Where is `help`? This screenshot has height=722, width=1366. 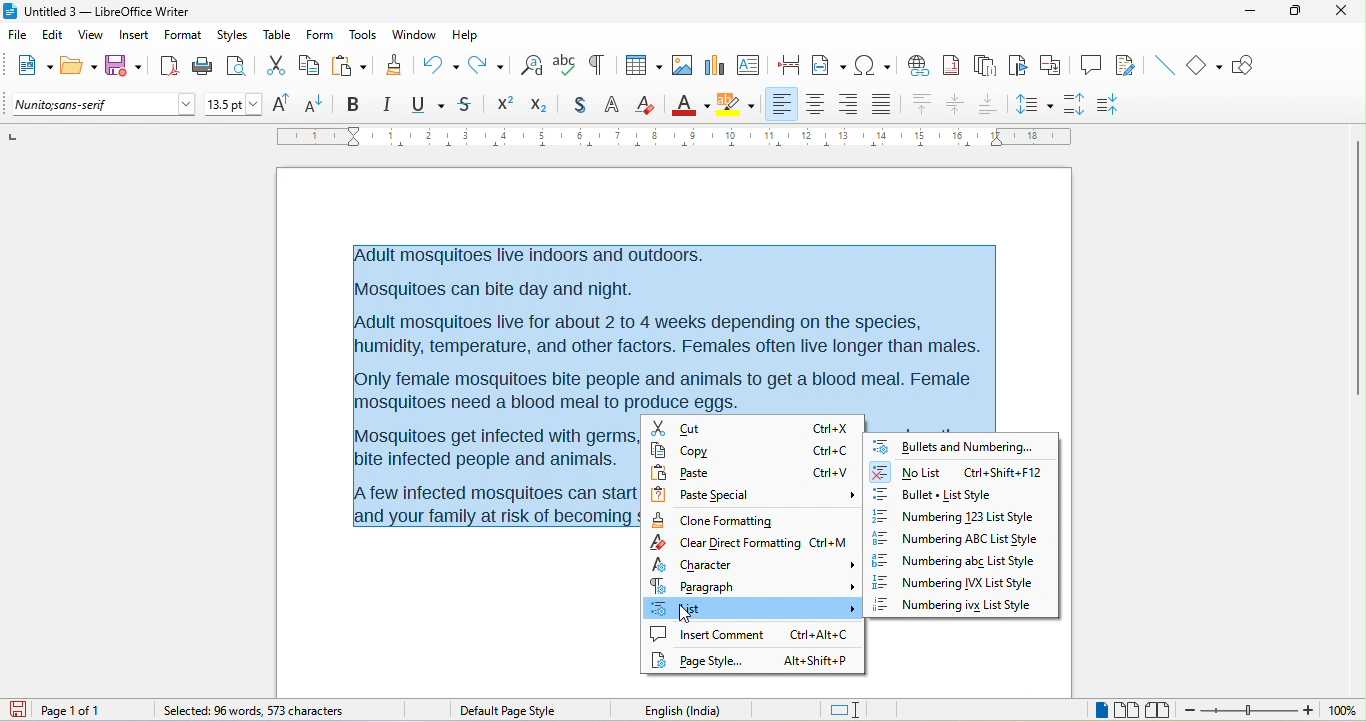 help is located at coordinates (468, 33).